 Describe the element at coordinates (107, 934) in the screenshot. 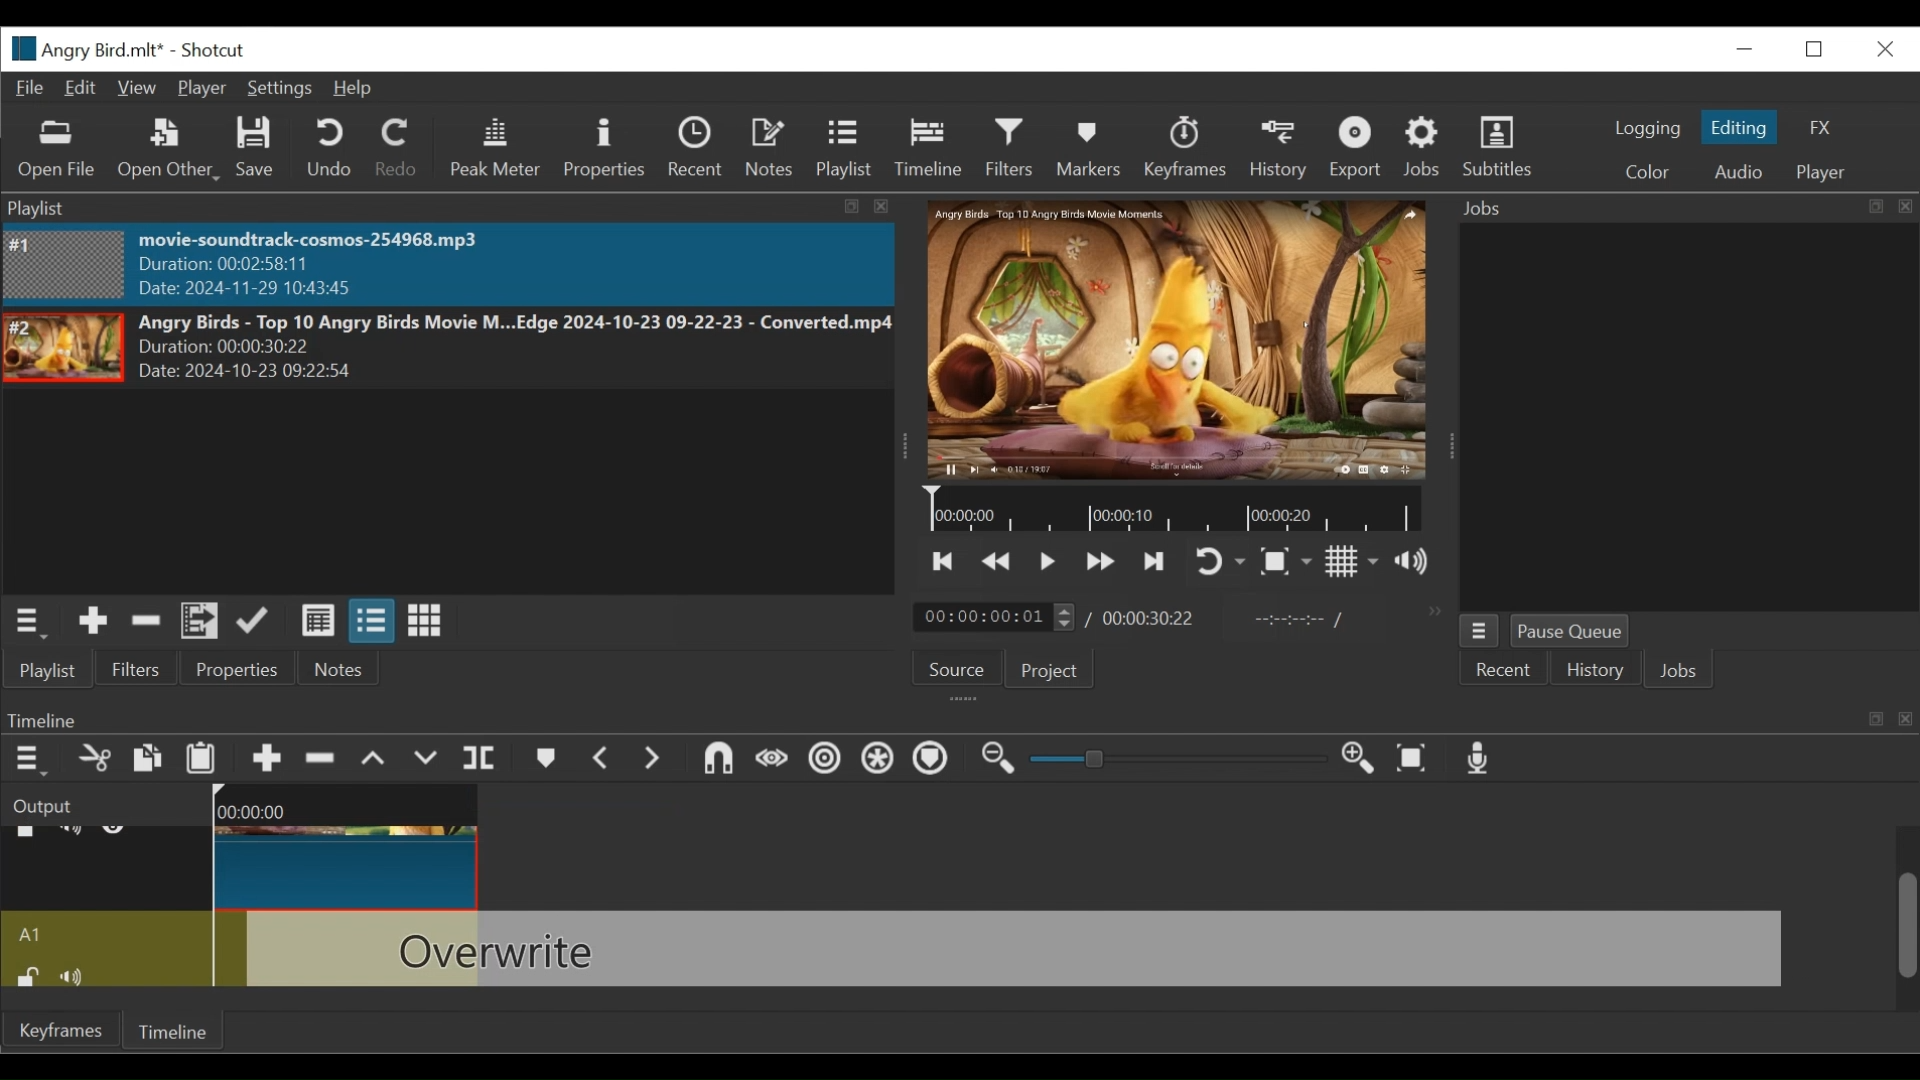

I see `Audio track ` at that location.